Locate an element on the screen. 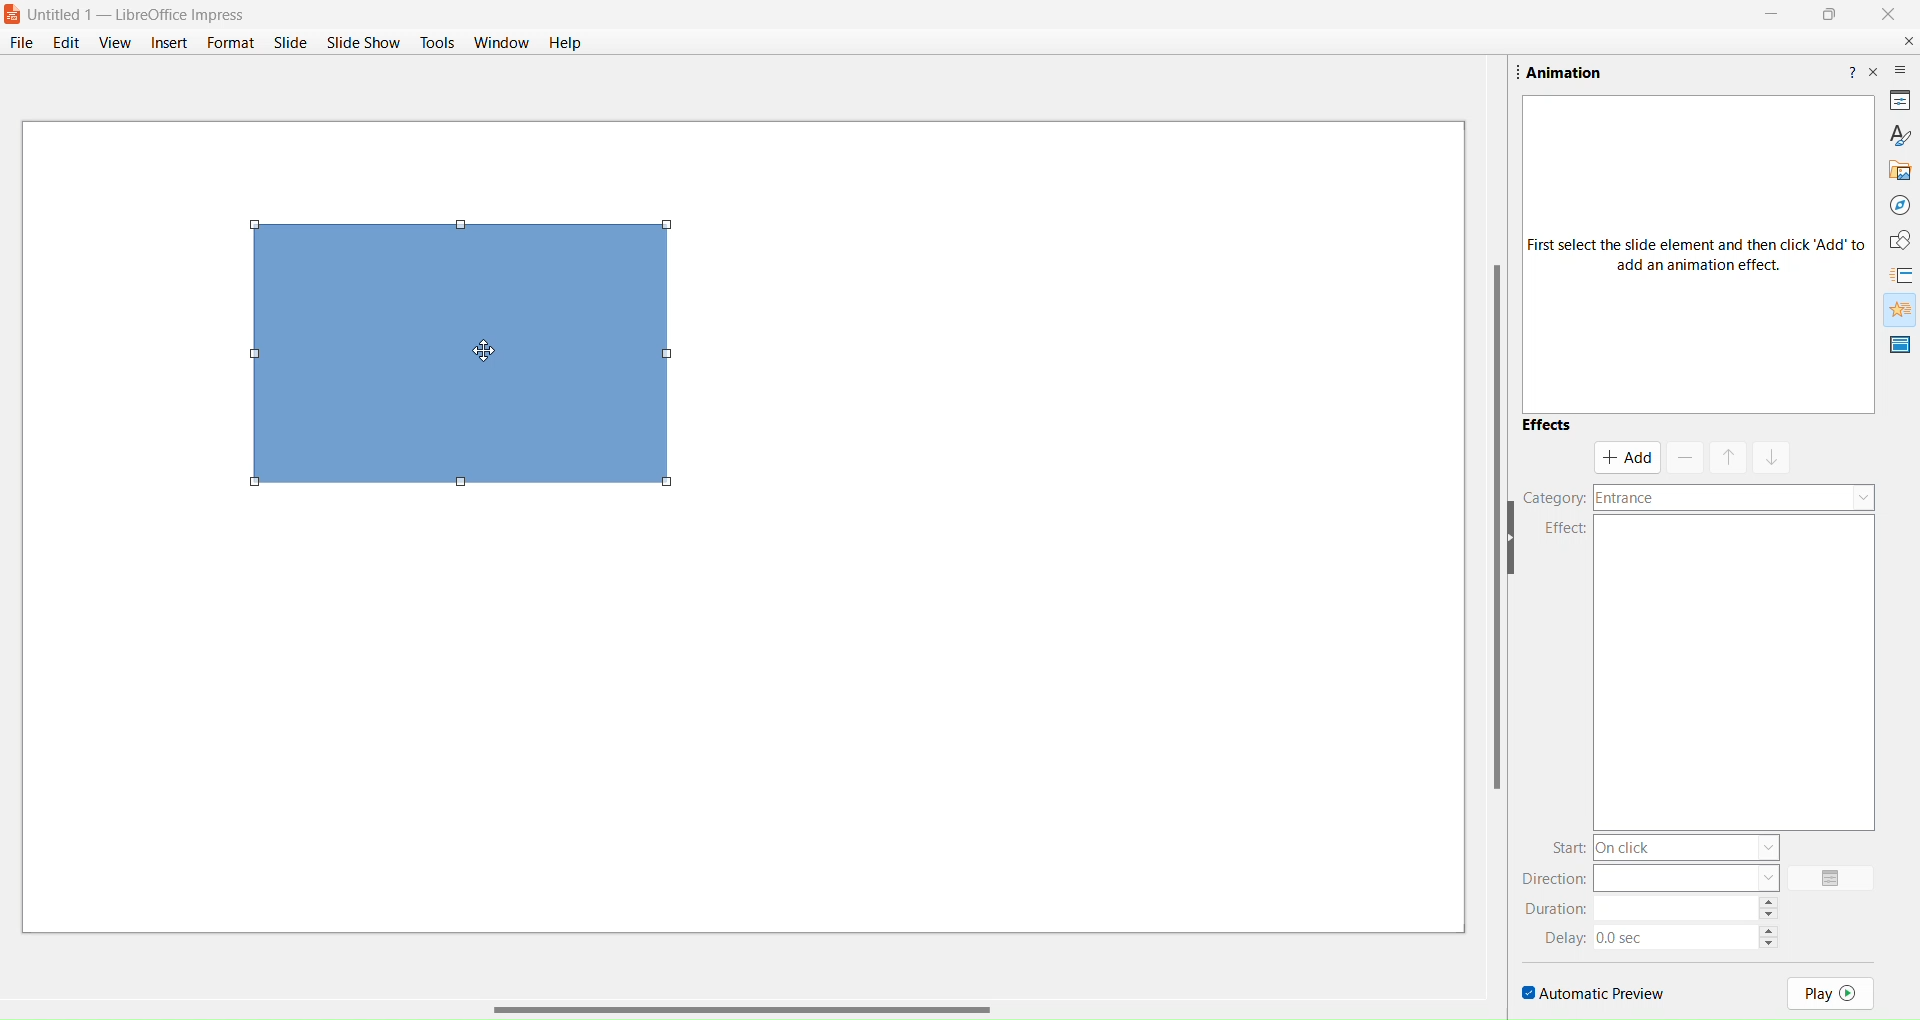 This screenshot has height=1020, width=1920. mask down is located at coordinates (1771, 455).